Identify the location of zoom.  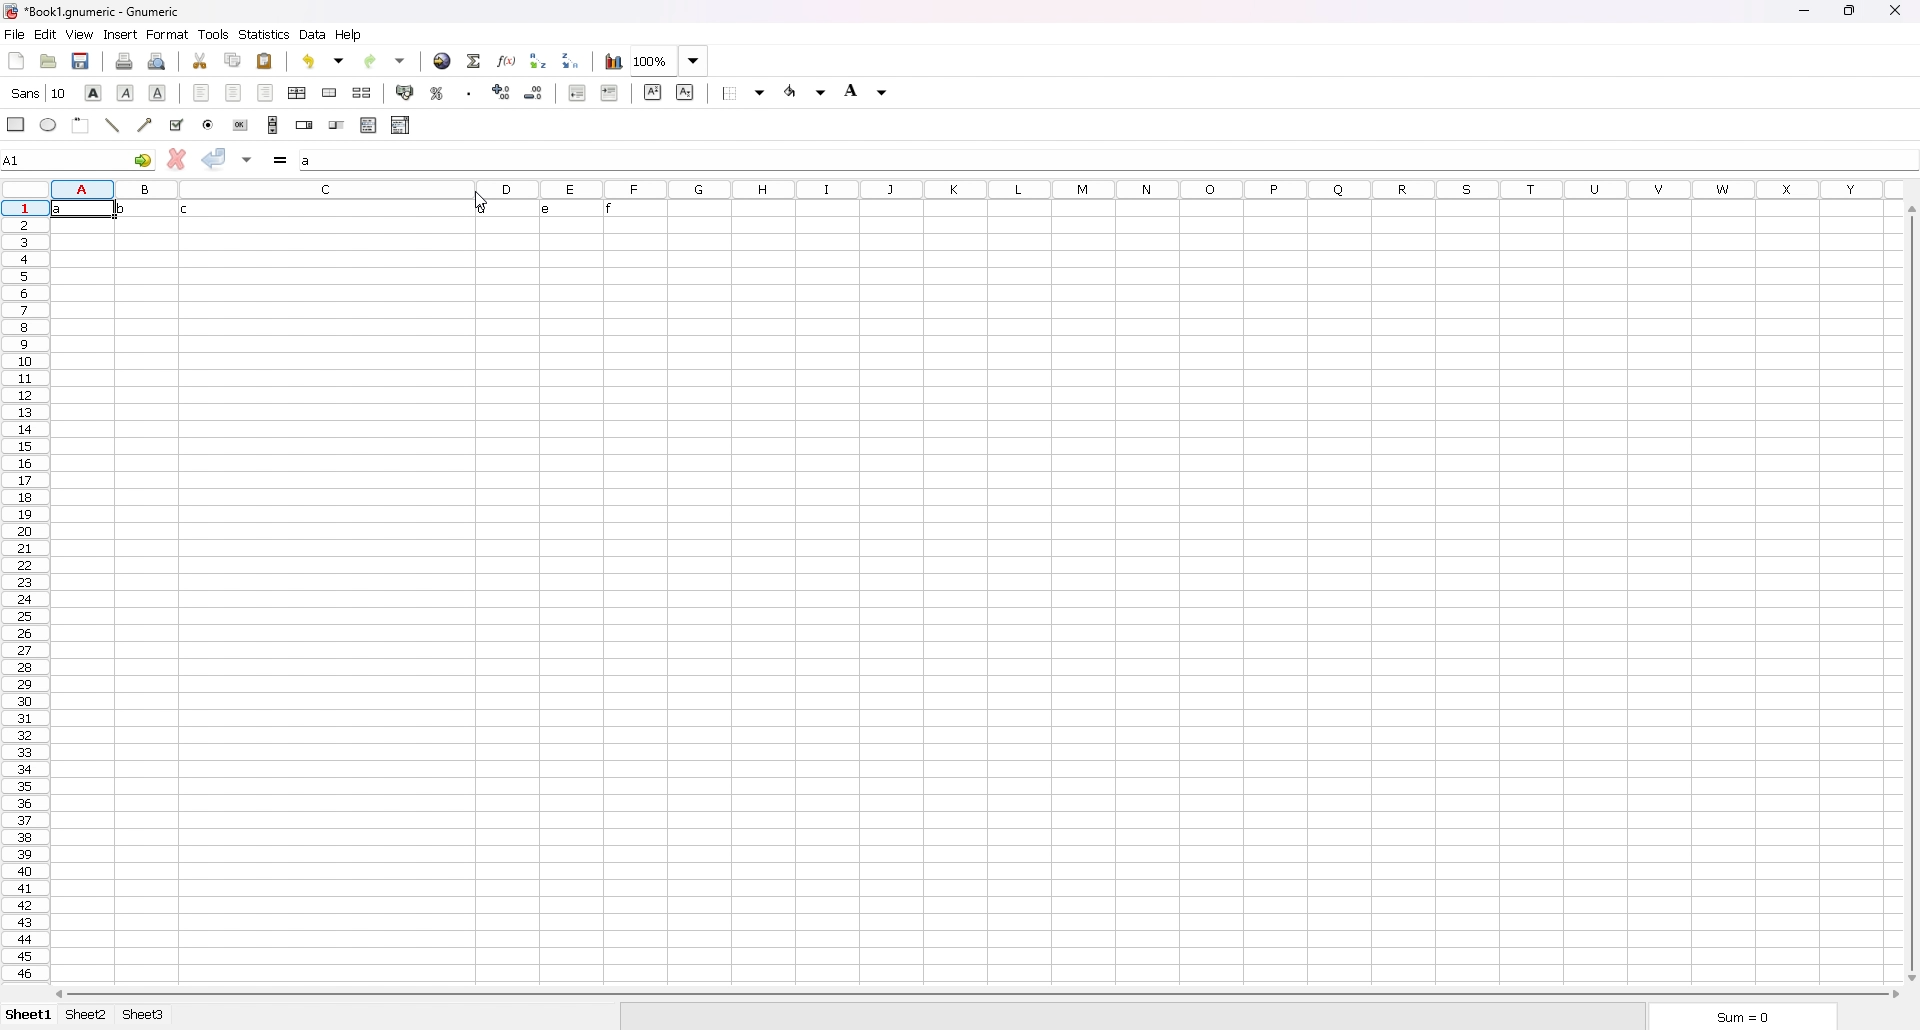
(670, 61).